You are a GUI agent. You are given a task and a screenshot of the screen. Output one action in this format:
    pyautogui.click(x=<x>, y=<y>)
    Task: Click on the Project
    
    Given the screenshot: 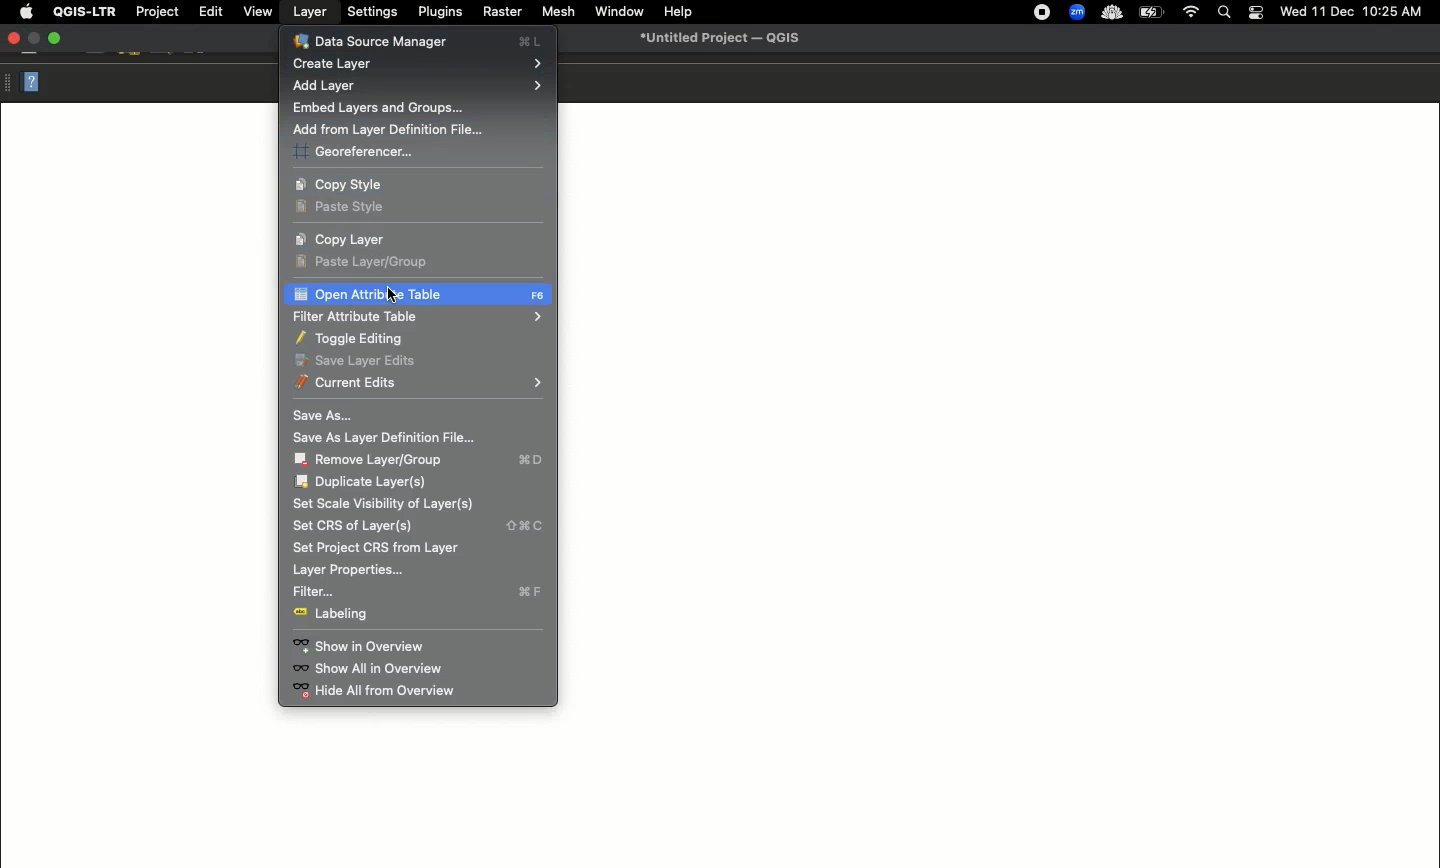 What is the action you would take?
    pyautogui.click(x=156, y=13)
    